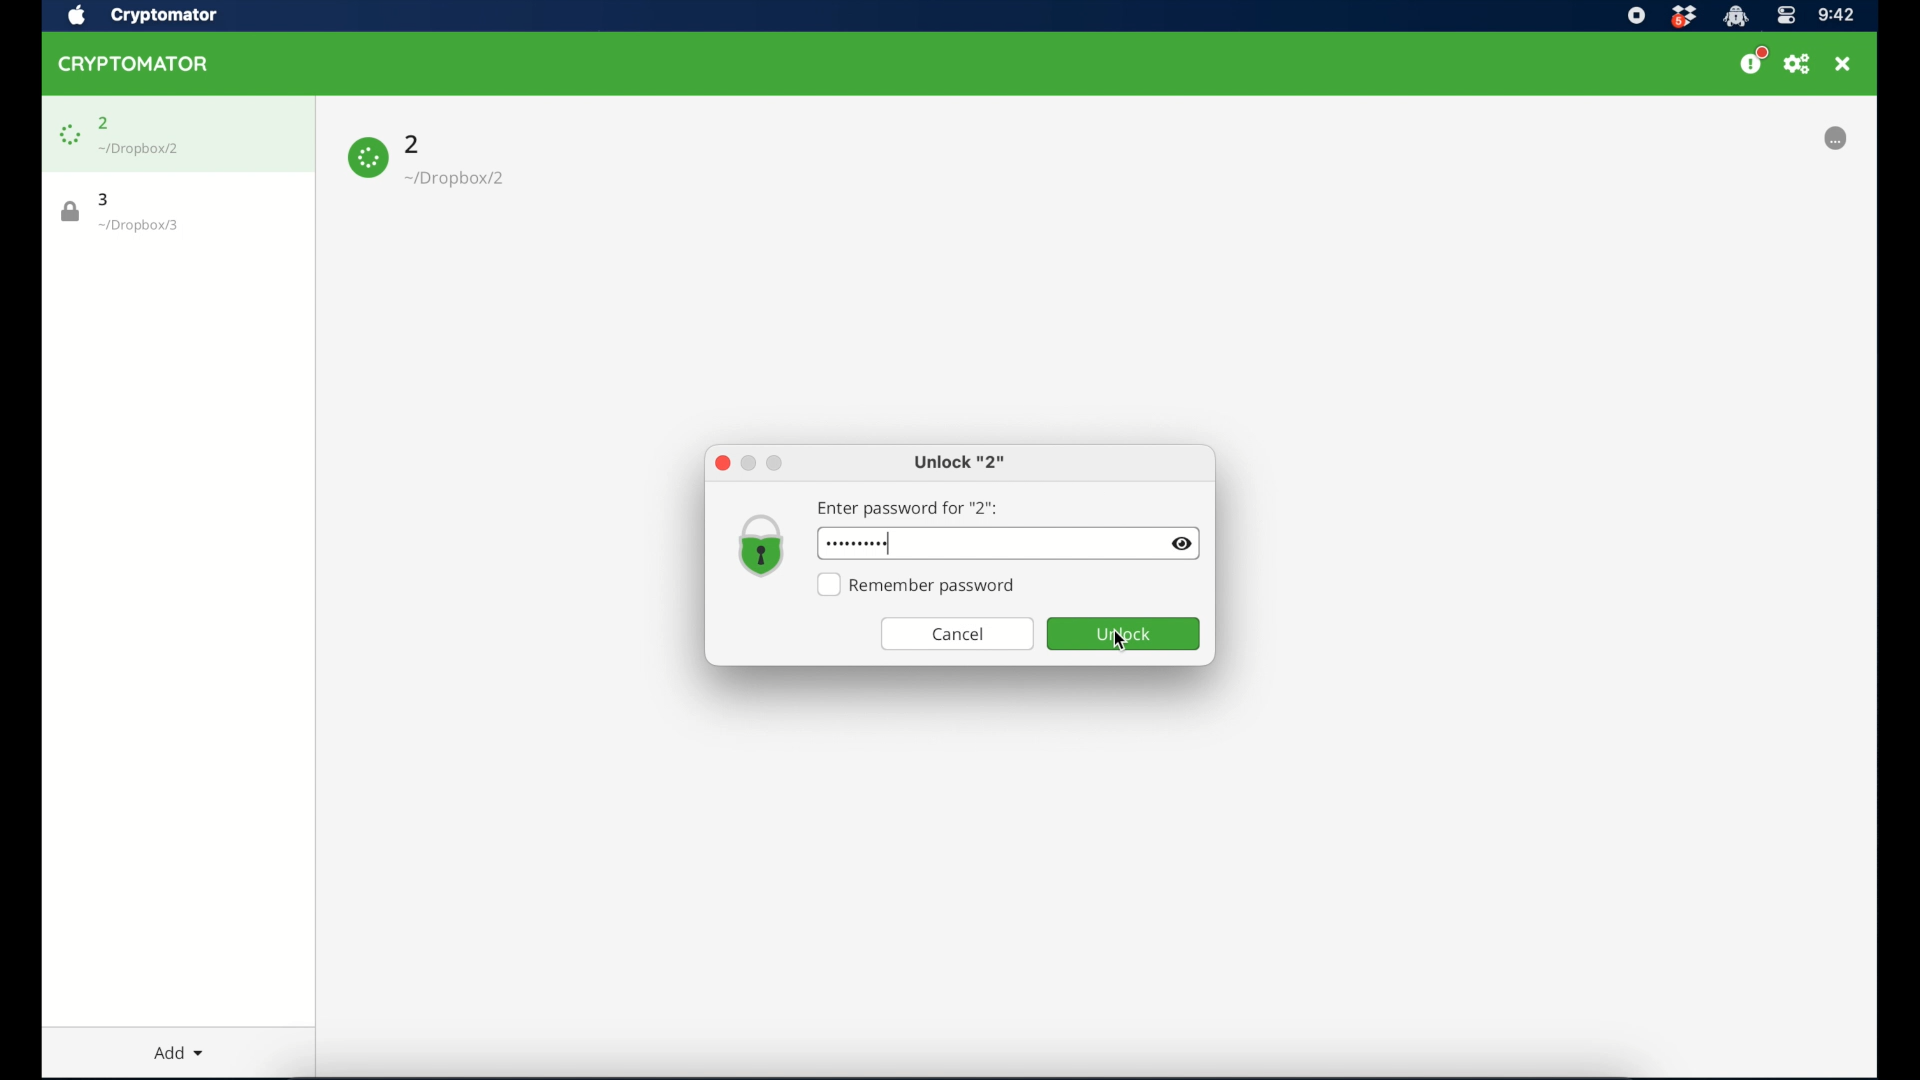 This screenshot has width=1920, height=1080. Describe the element at coordinates (105, 199) in the screenshot. I see `3` at that location.